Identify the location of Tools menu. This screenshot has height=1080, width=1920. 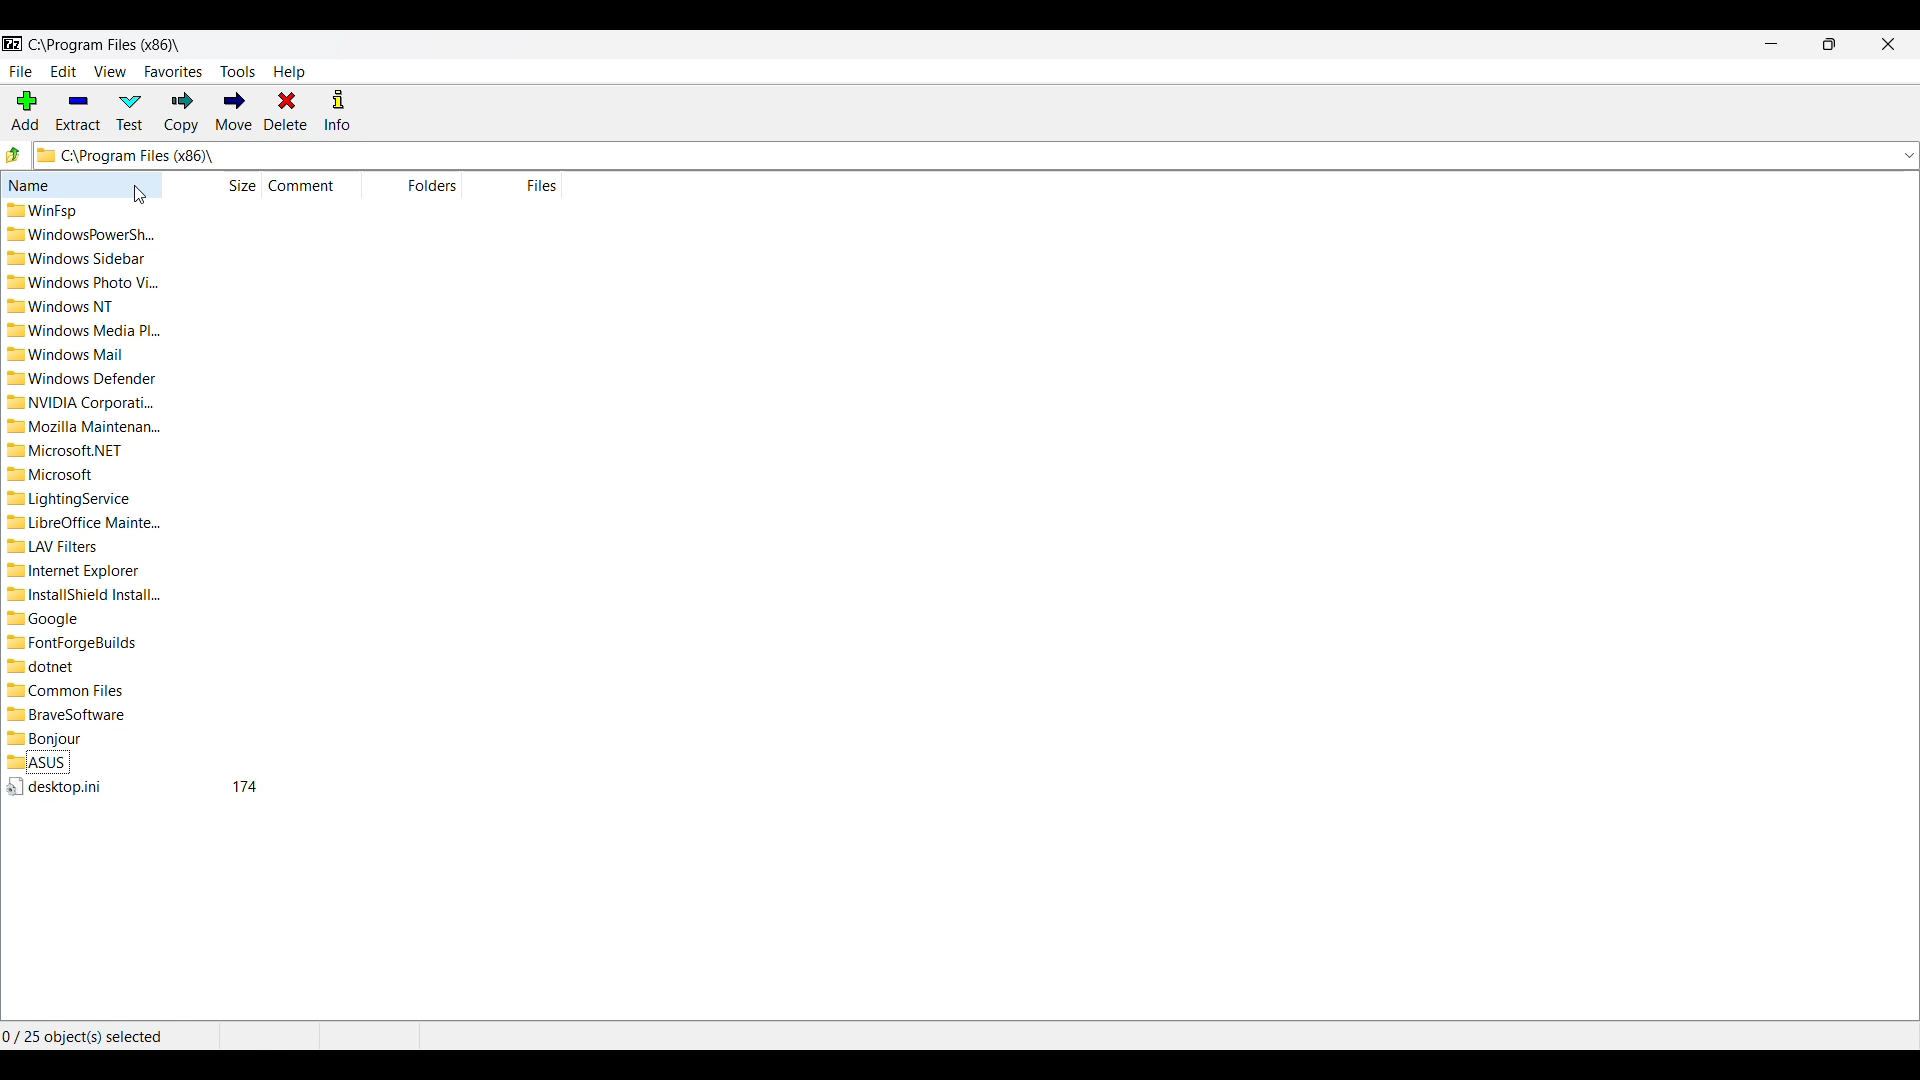
(238, 72).